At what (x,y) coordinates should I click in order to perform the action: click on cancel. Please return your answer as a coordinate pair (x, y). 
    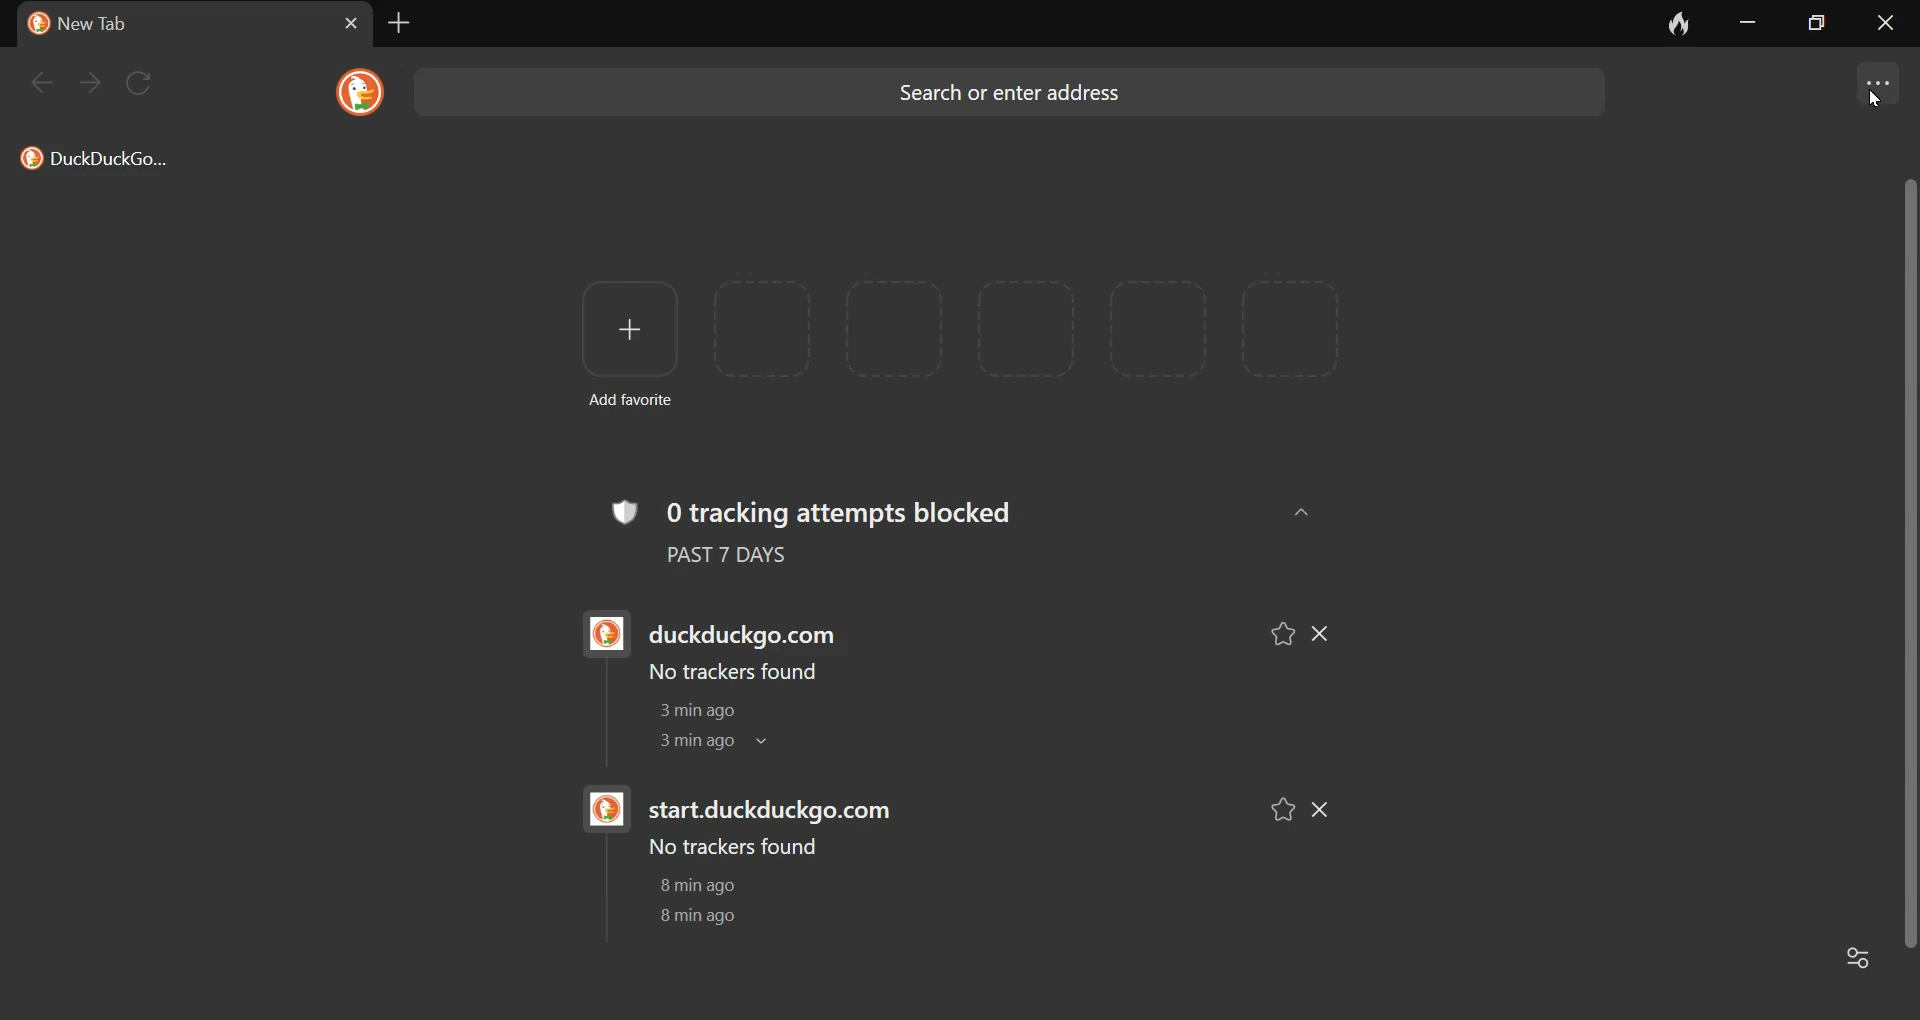
    Looking at the image, I should click on (1334, 629).